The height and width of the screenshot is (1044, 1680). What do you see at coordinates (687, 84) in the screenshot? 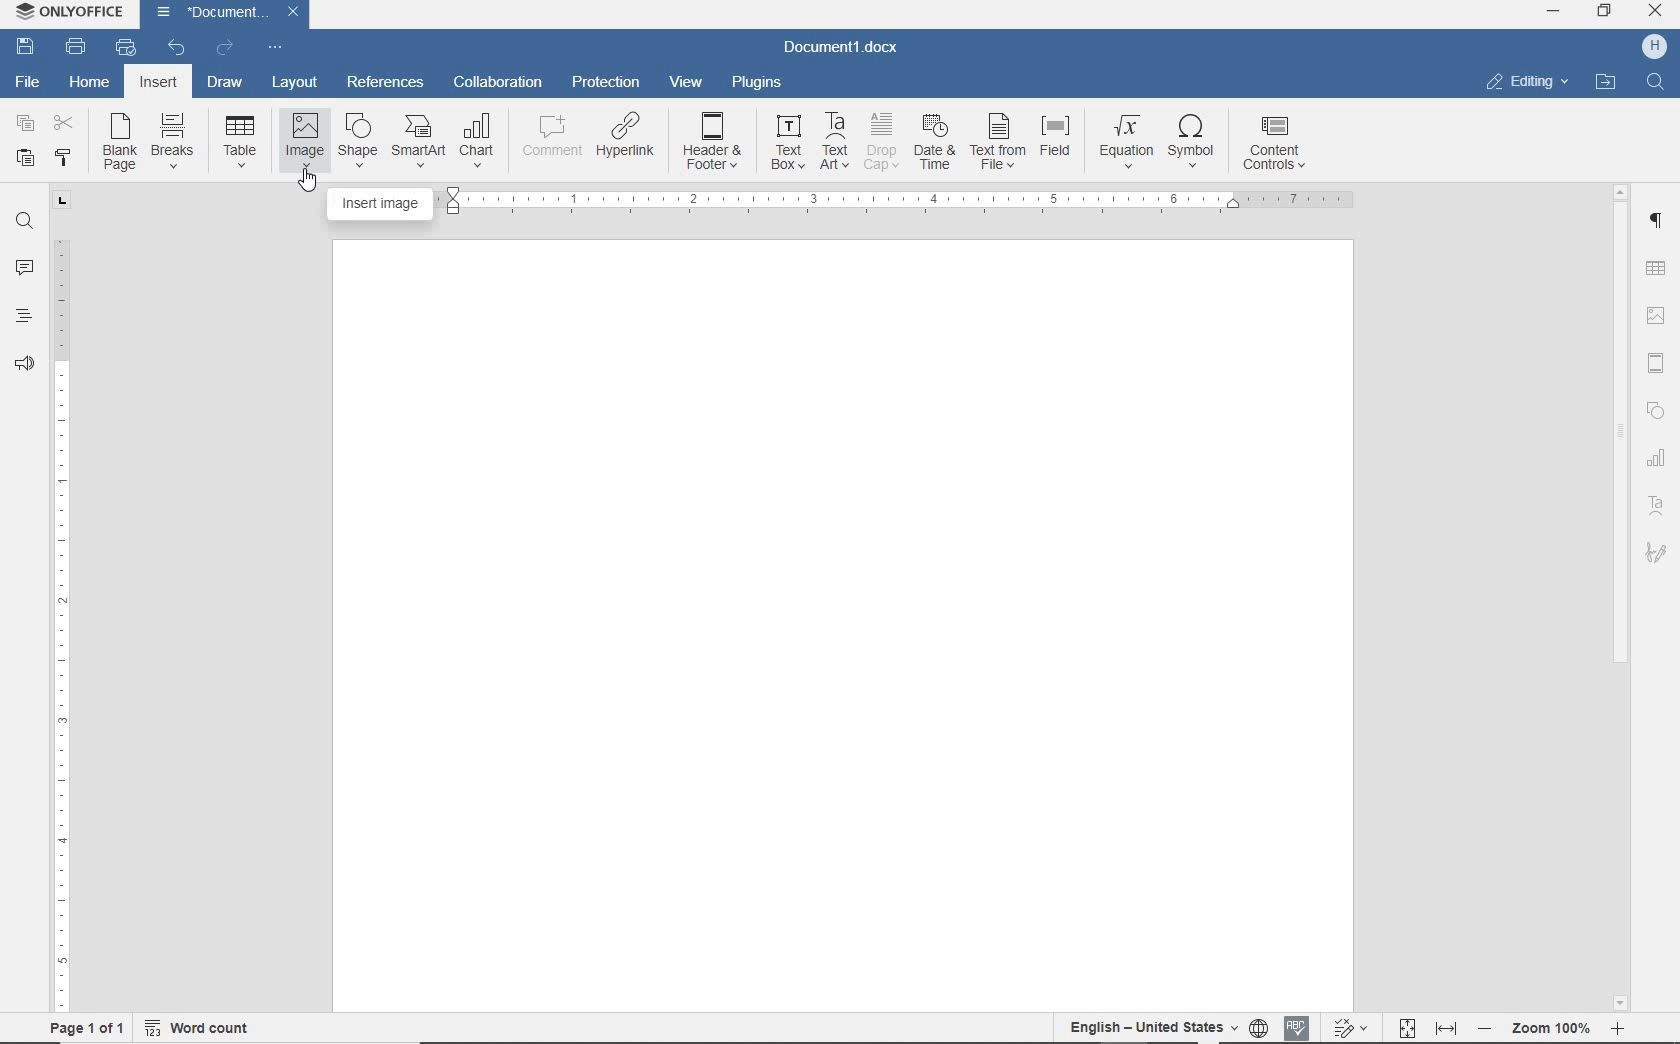
I see `view` at bounding box center [687, 84].